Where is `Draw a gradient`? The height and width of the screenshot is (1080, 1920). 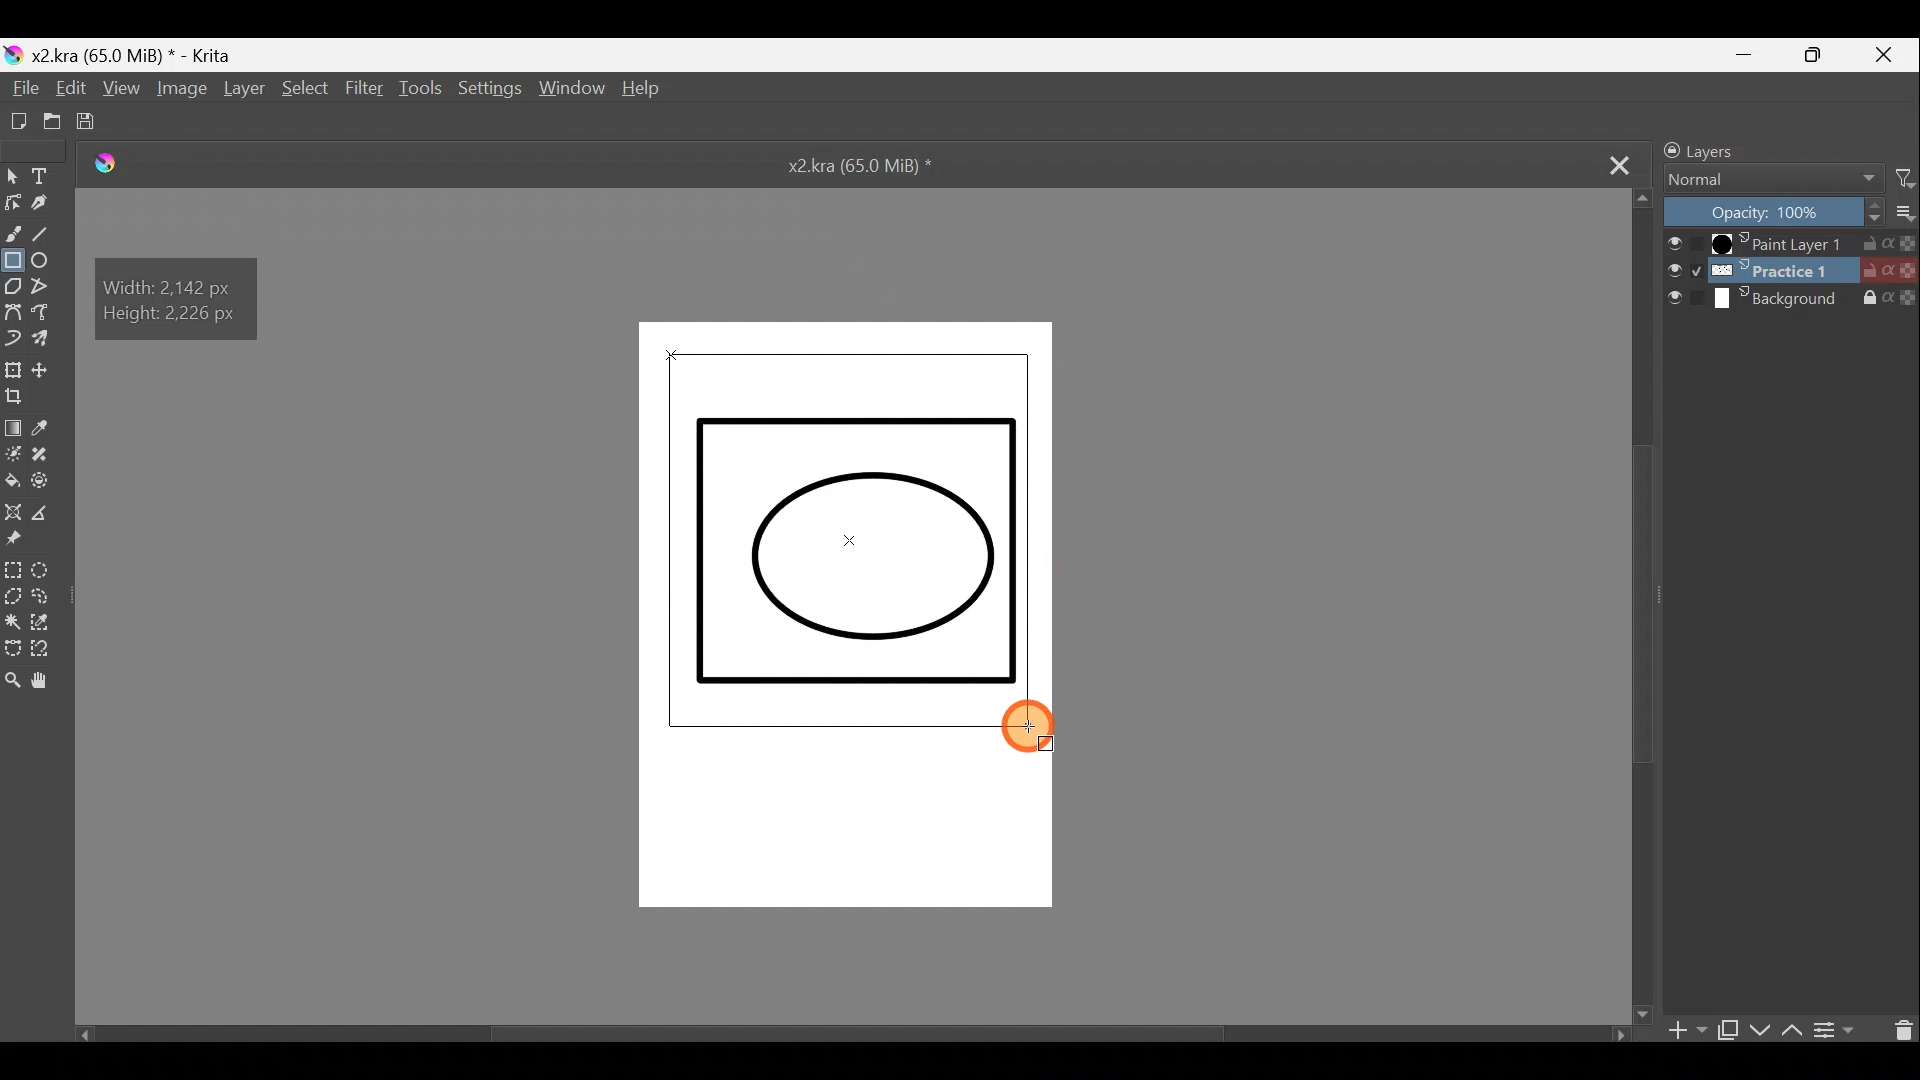
Draw a gradient is located at coordinates (13, 425).